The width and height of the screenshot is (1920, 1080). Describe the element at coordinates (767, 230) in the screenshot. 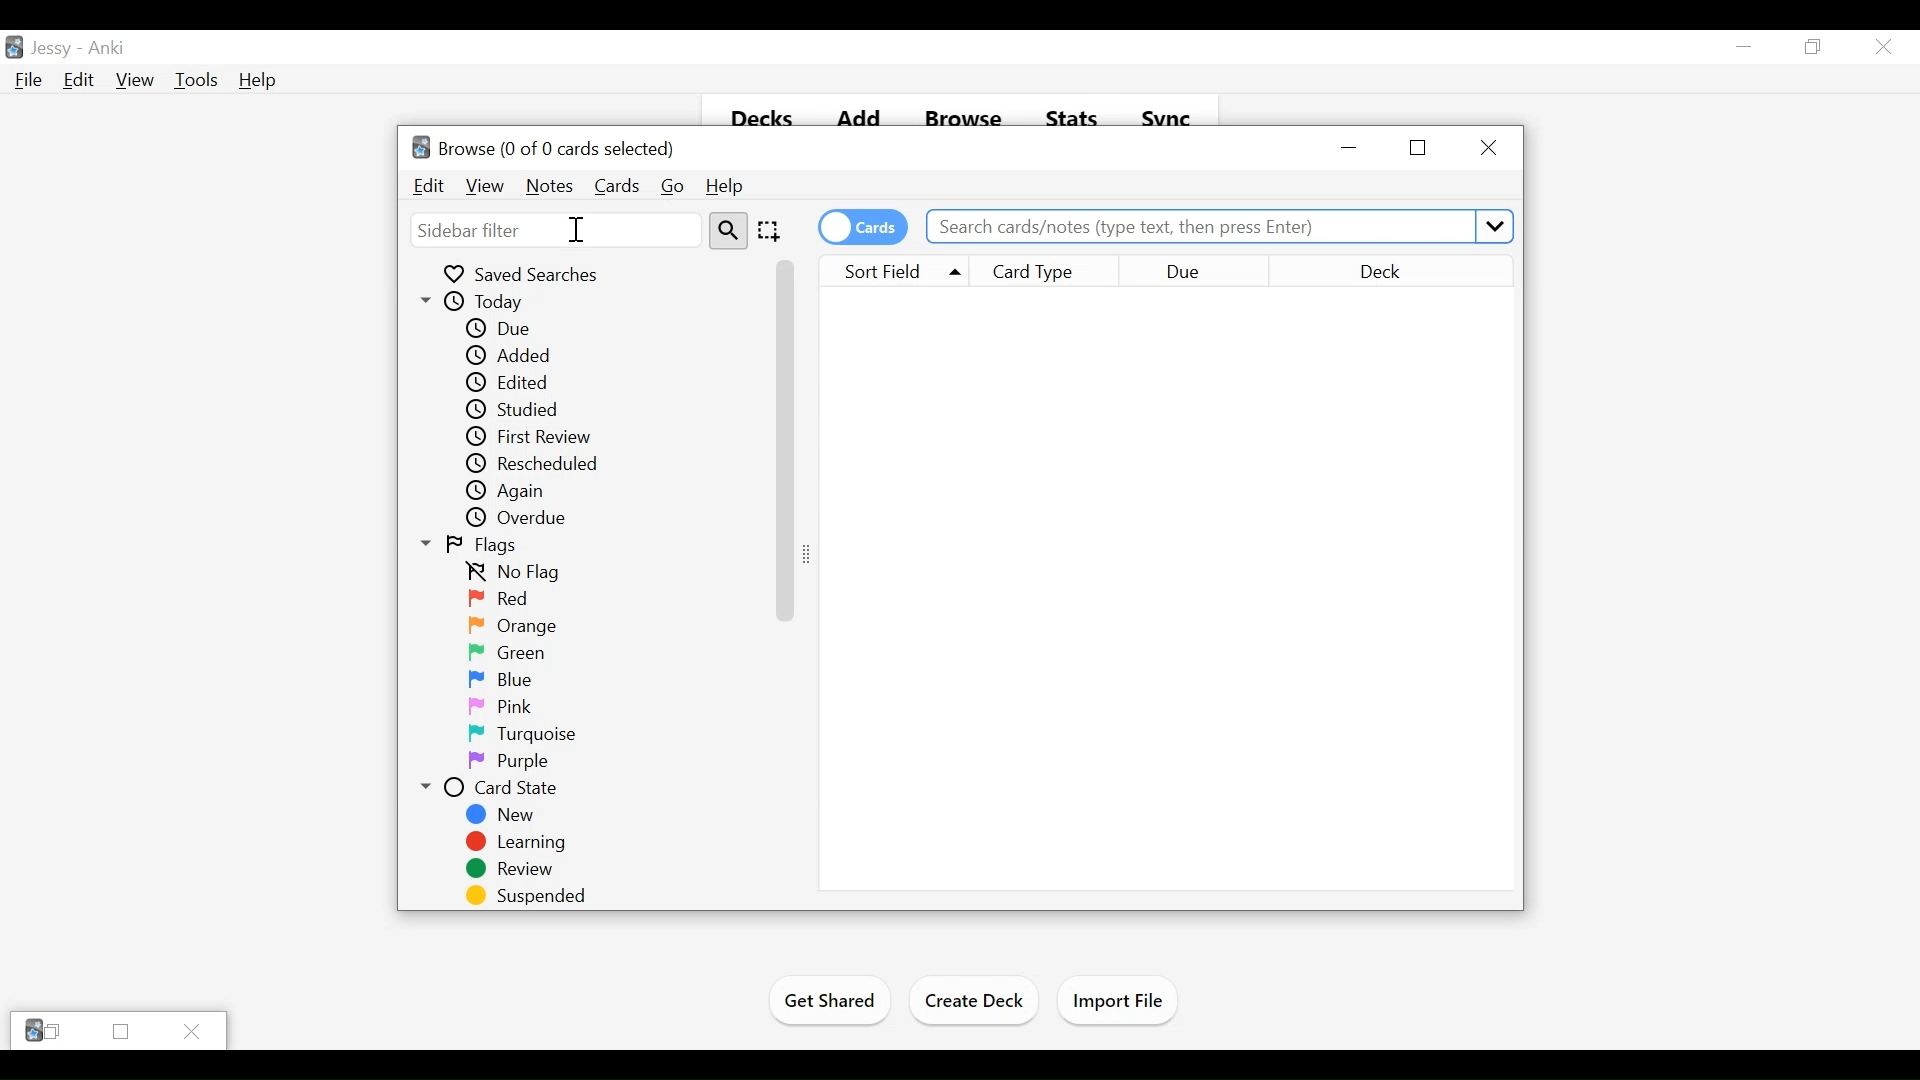

I see `Selection Tool` at that location.